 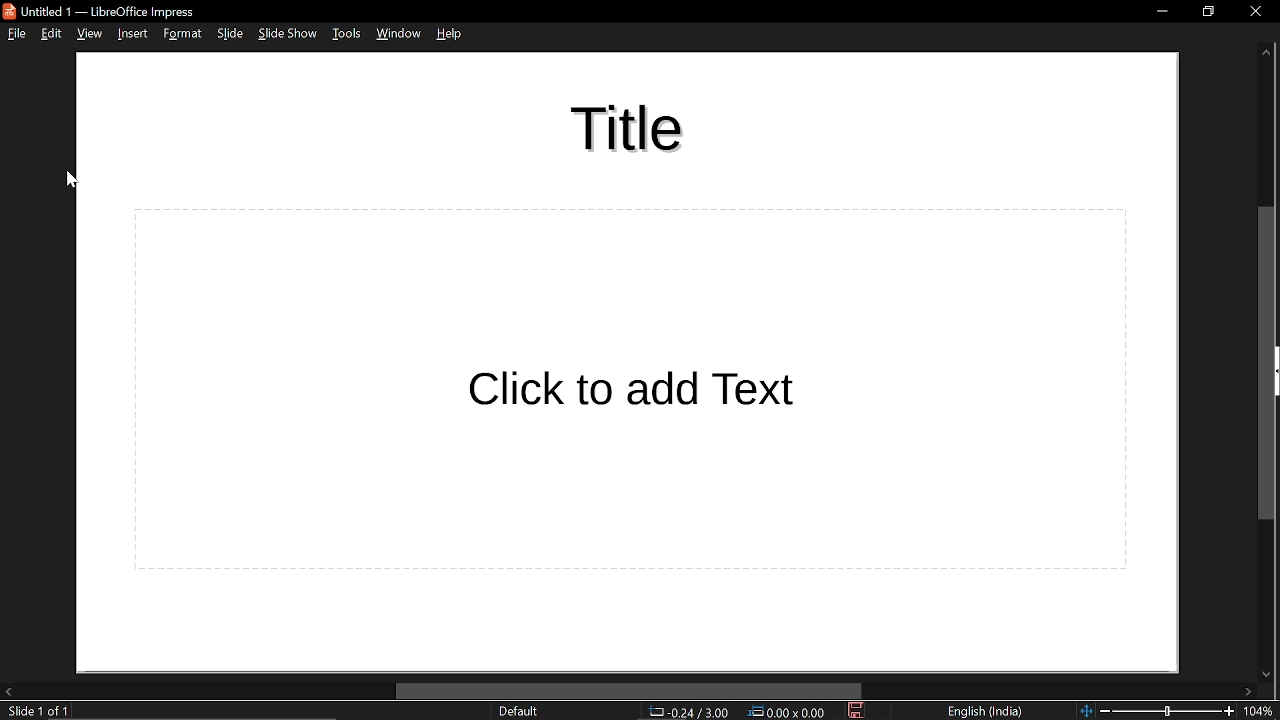 I want to click on slide show, so click(x=287, y=32).